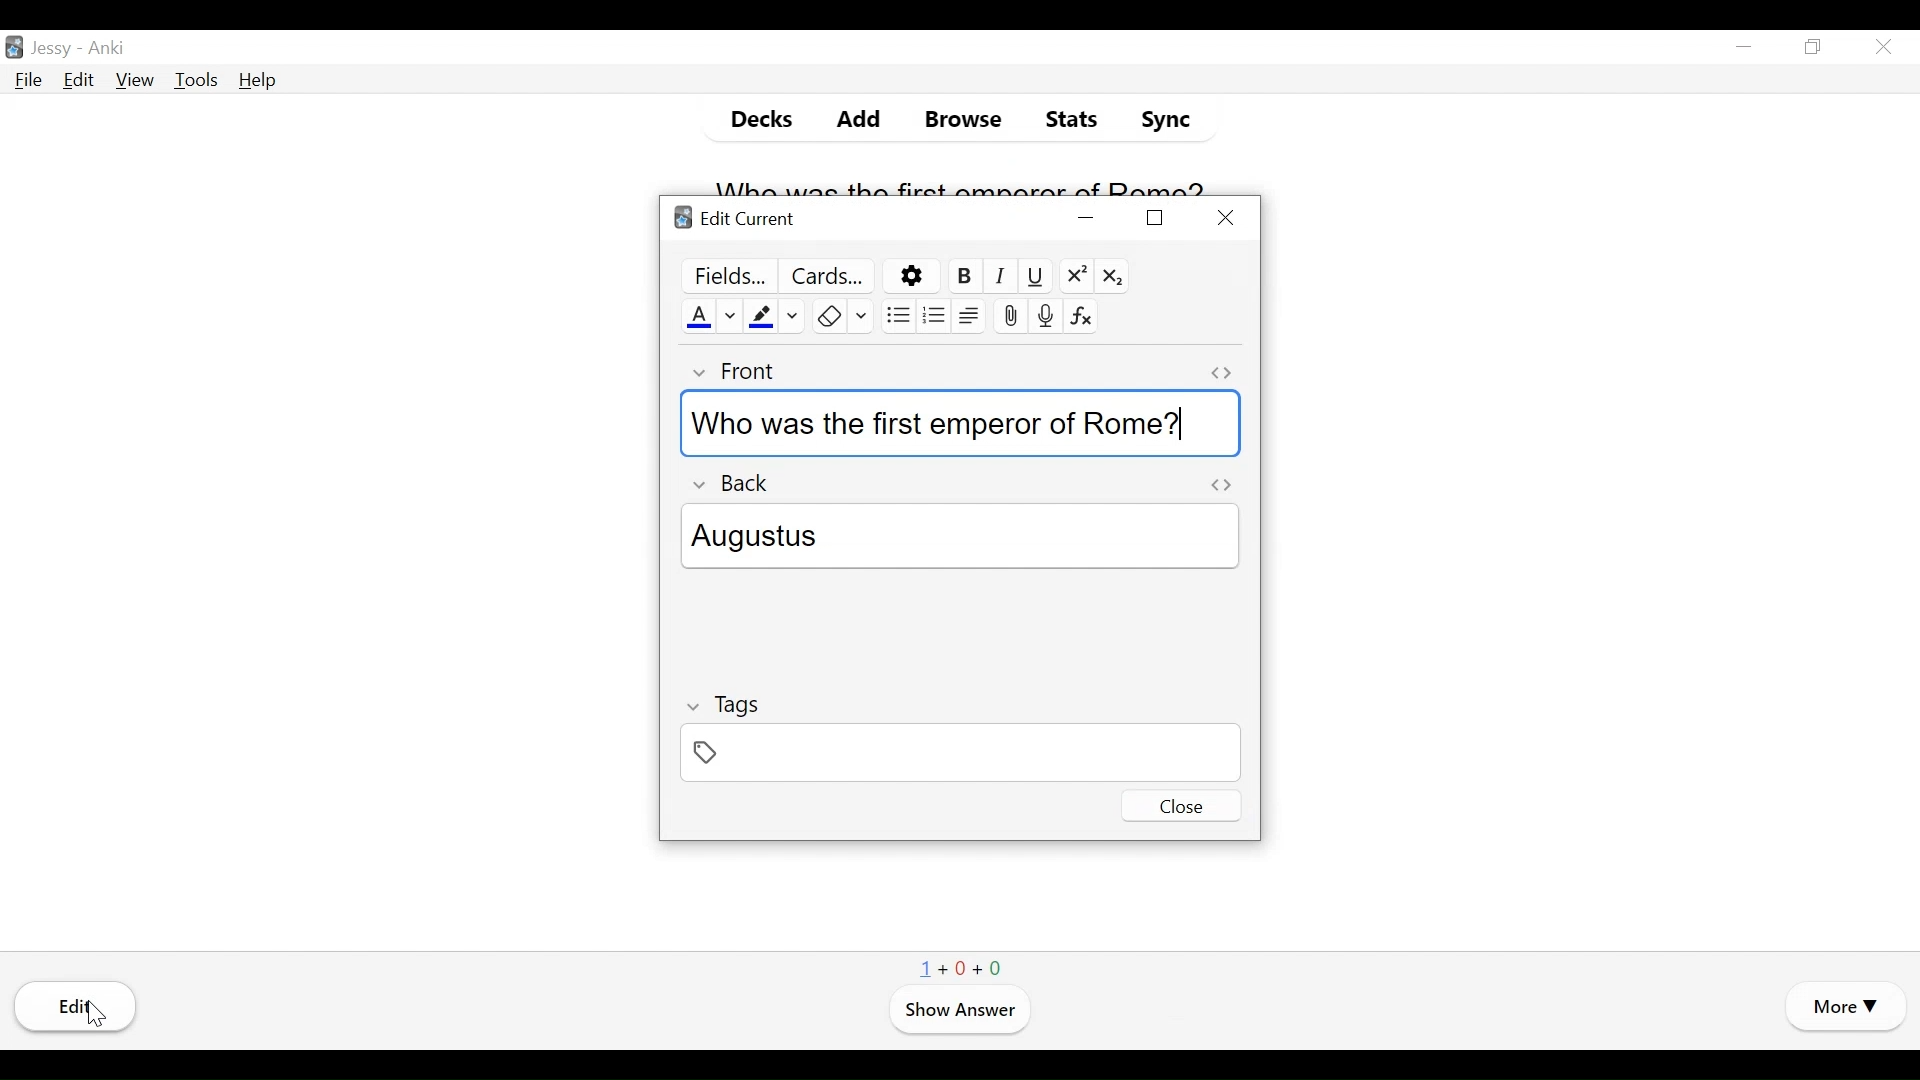 The image size is (1920, 1080). I want to click on Anki, so click(109, 50).